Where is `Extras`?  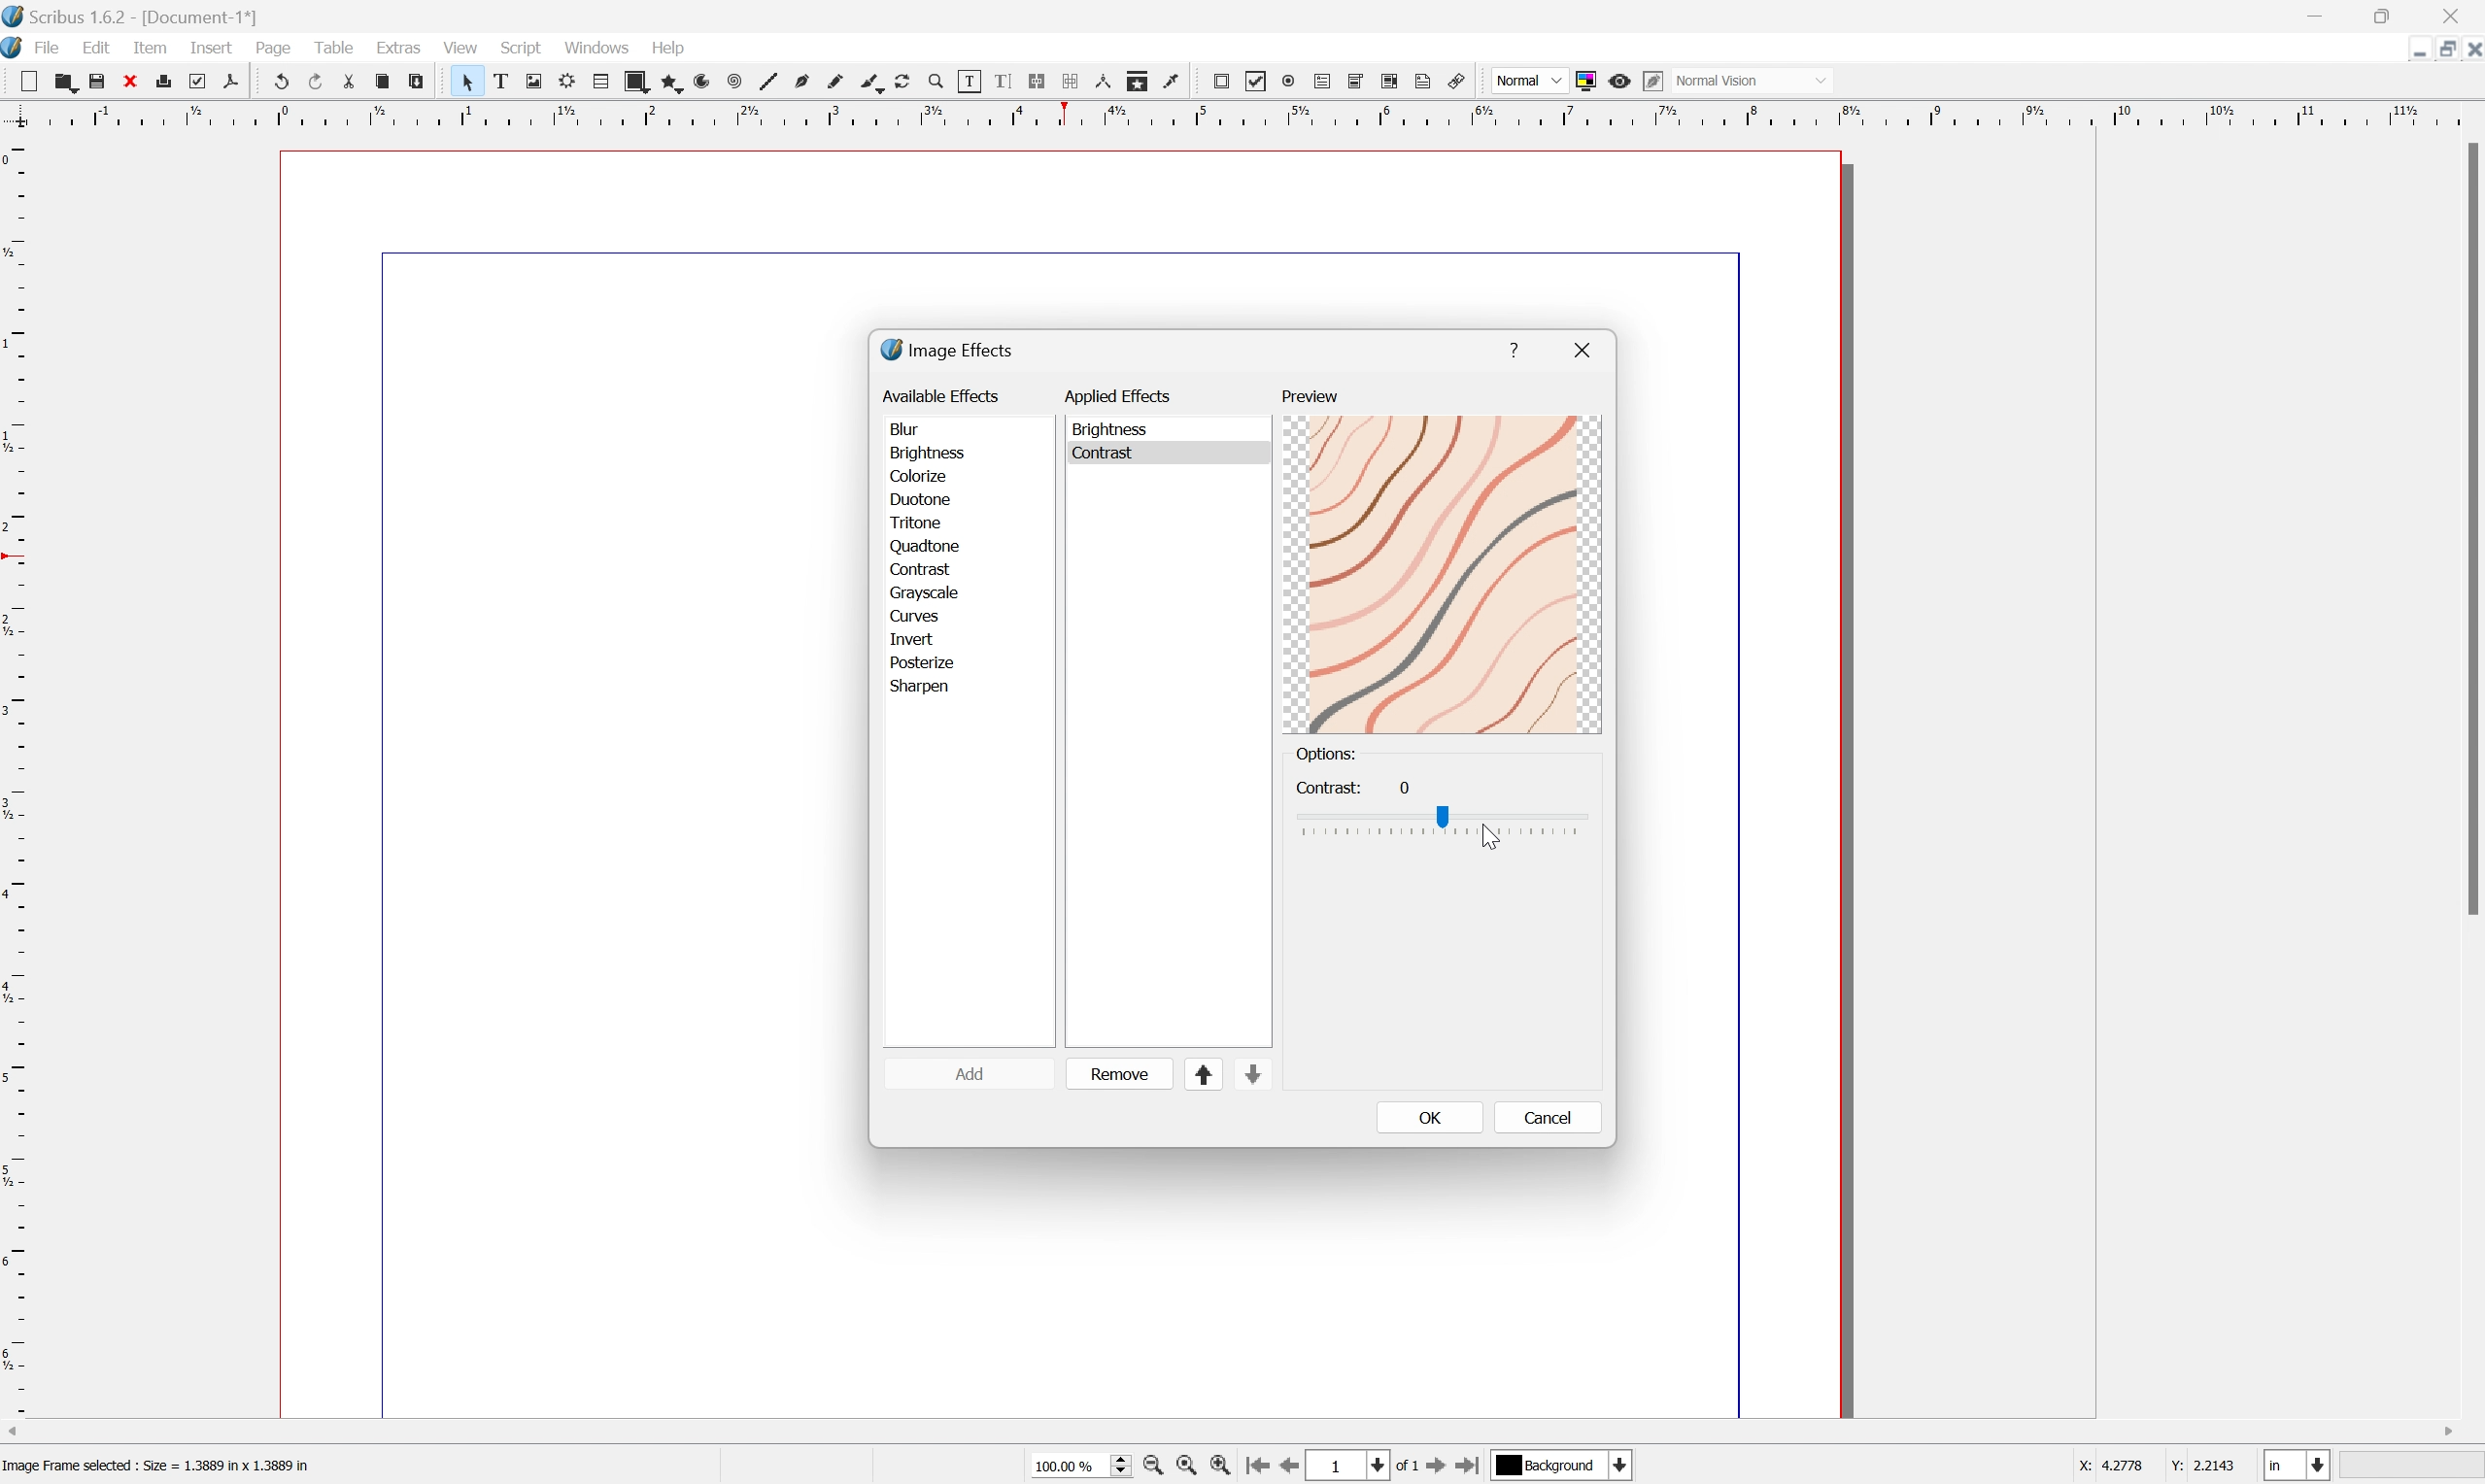
Extras is located at coordinates (400, 51).